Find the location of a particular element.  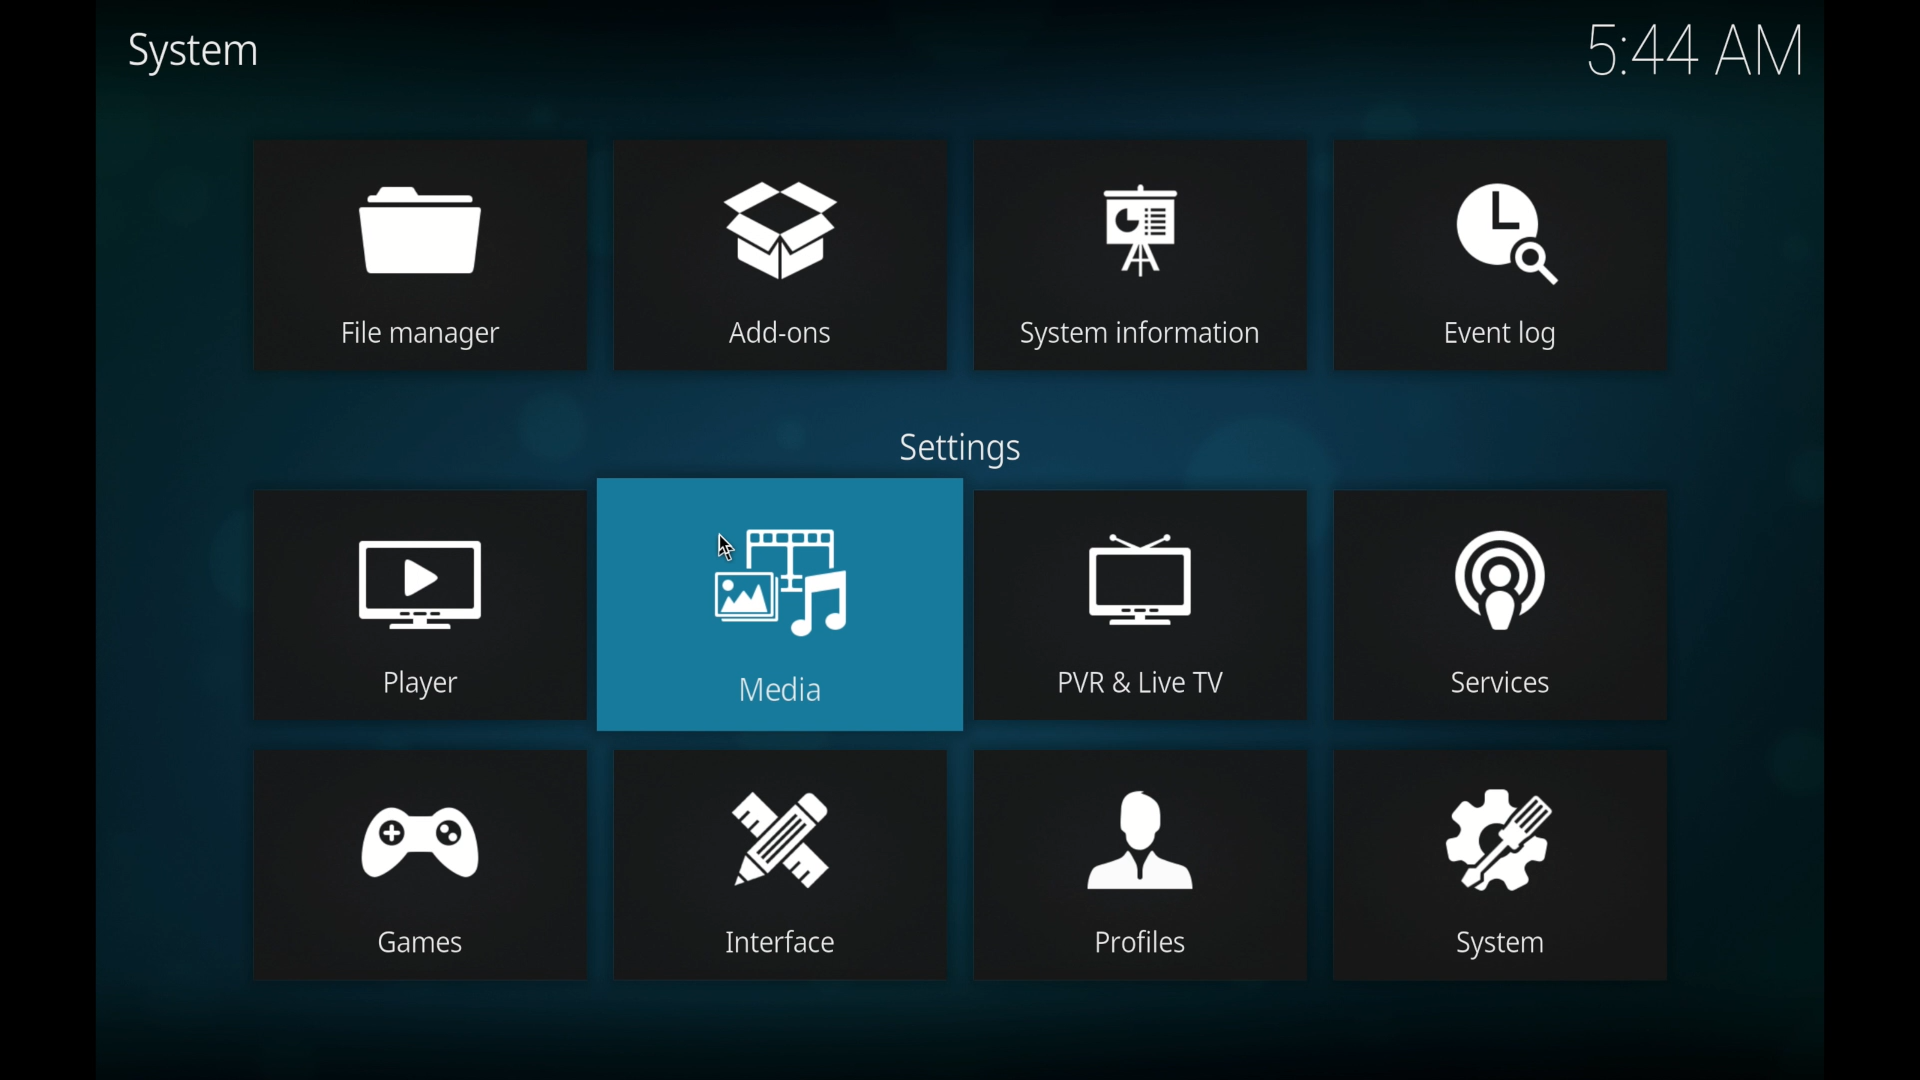

interface is located at coordinates (779, 867).